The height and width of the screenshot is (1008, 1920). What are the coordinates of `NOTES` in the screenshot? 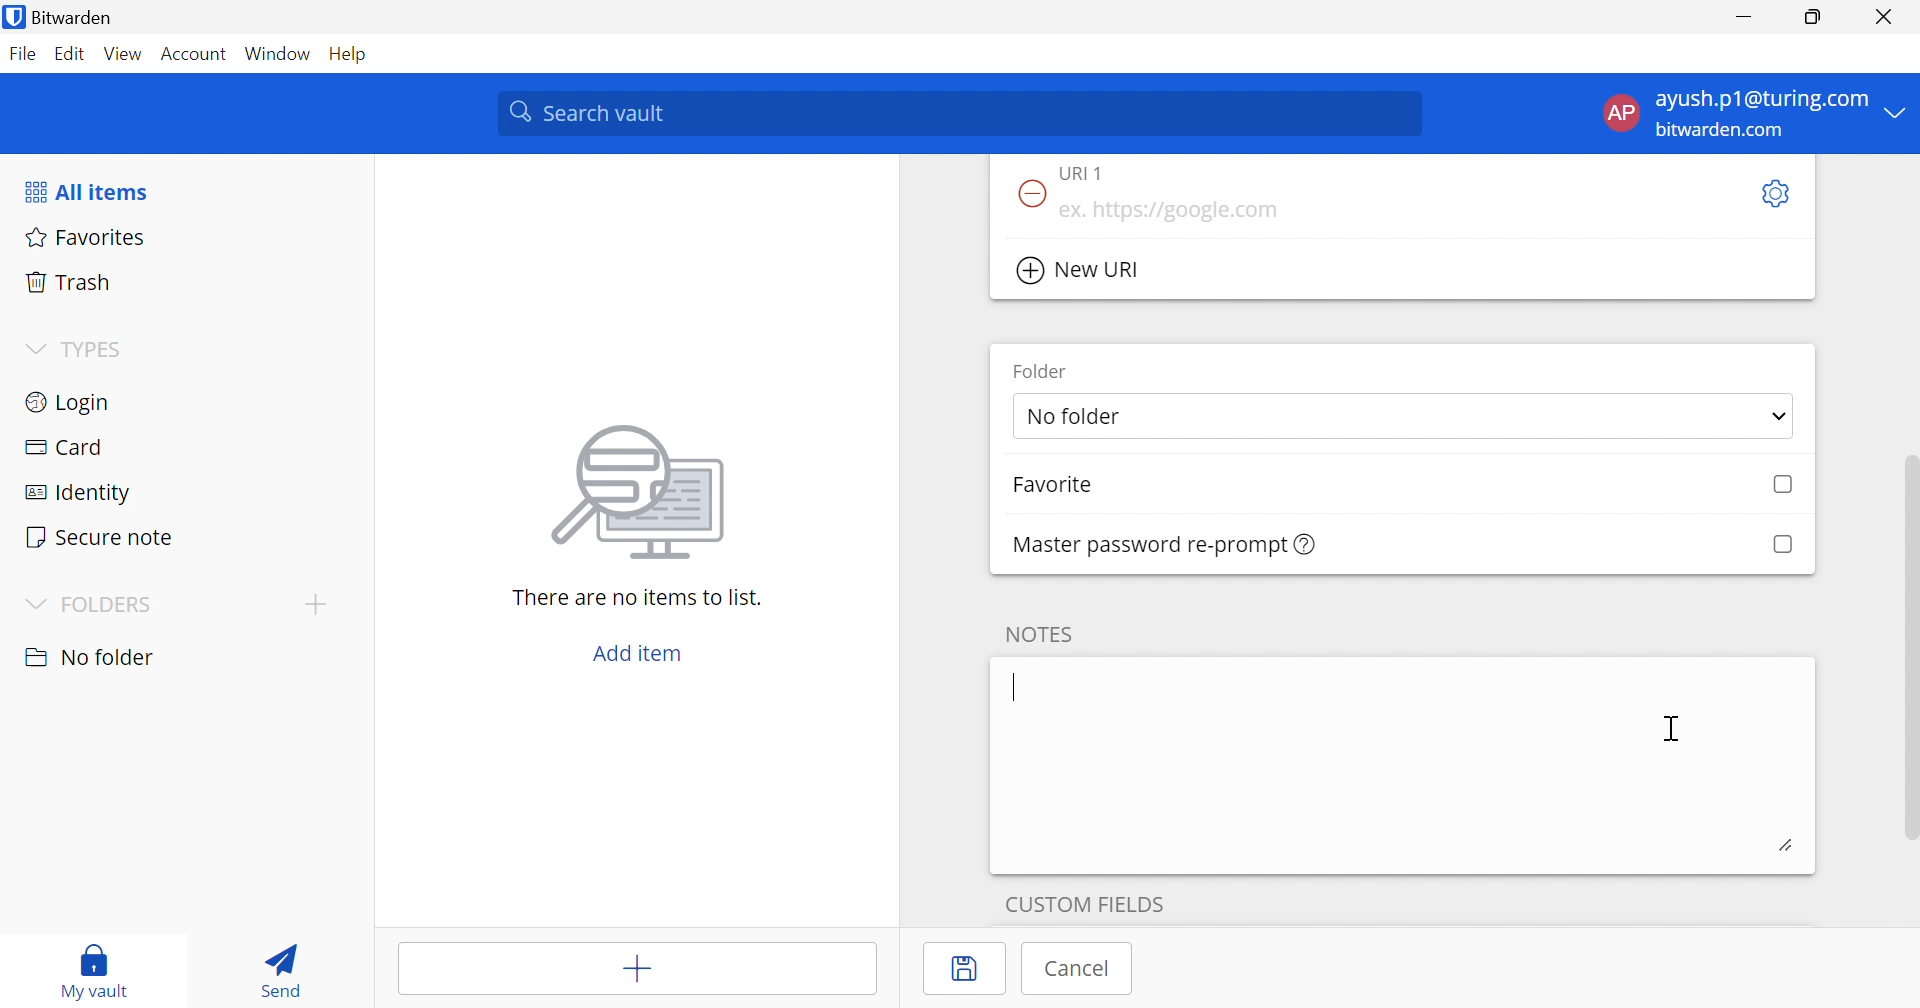 It's located at (1036, 634).